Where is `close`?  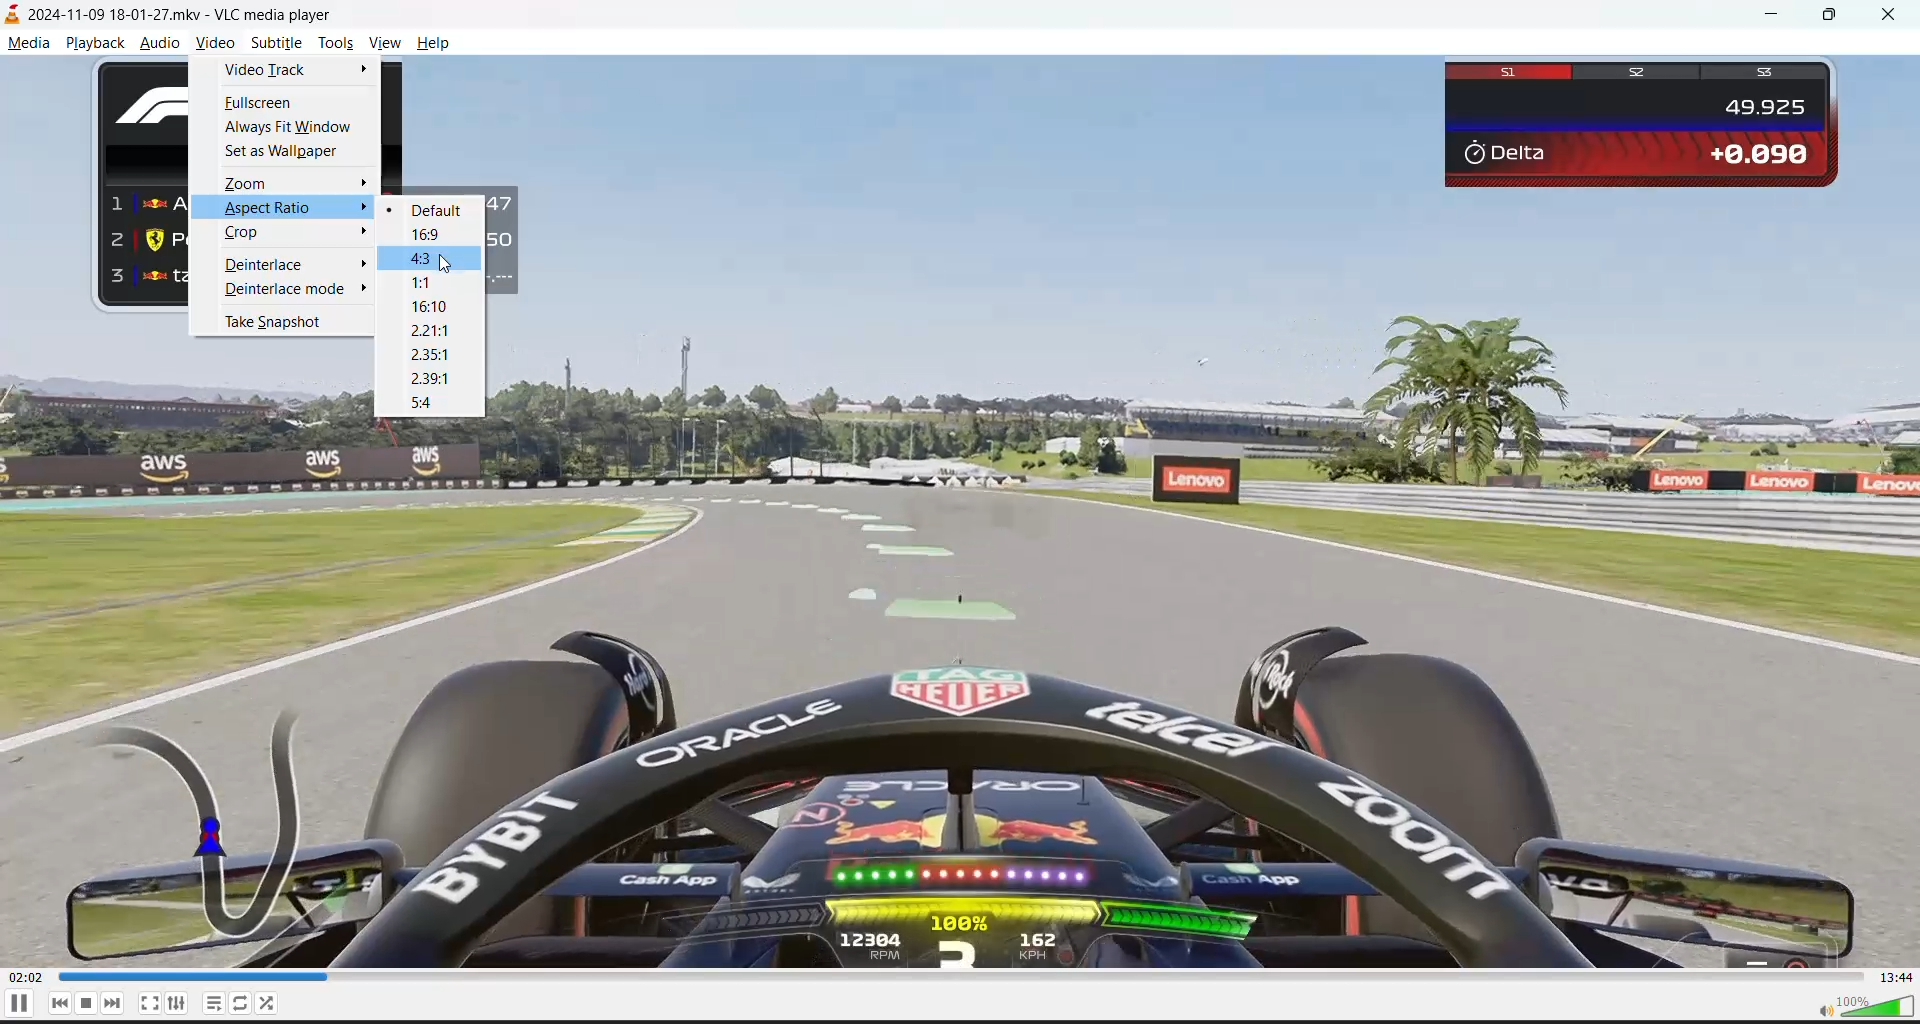
close is located at coordinates (1883, 17).